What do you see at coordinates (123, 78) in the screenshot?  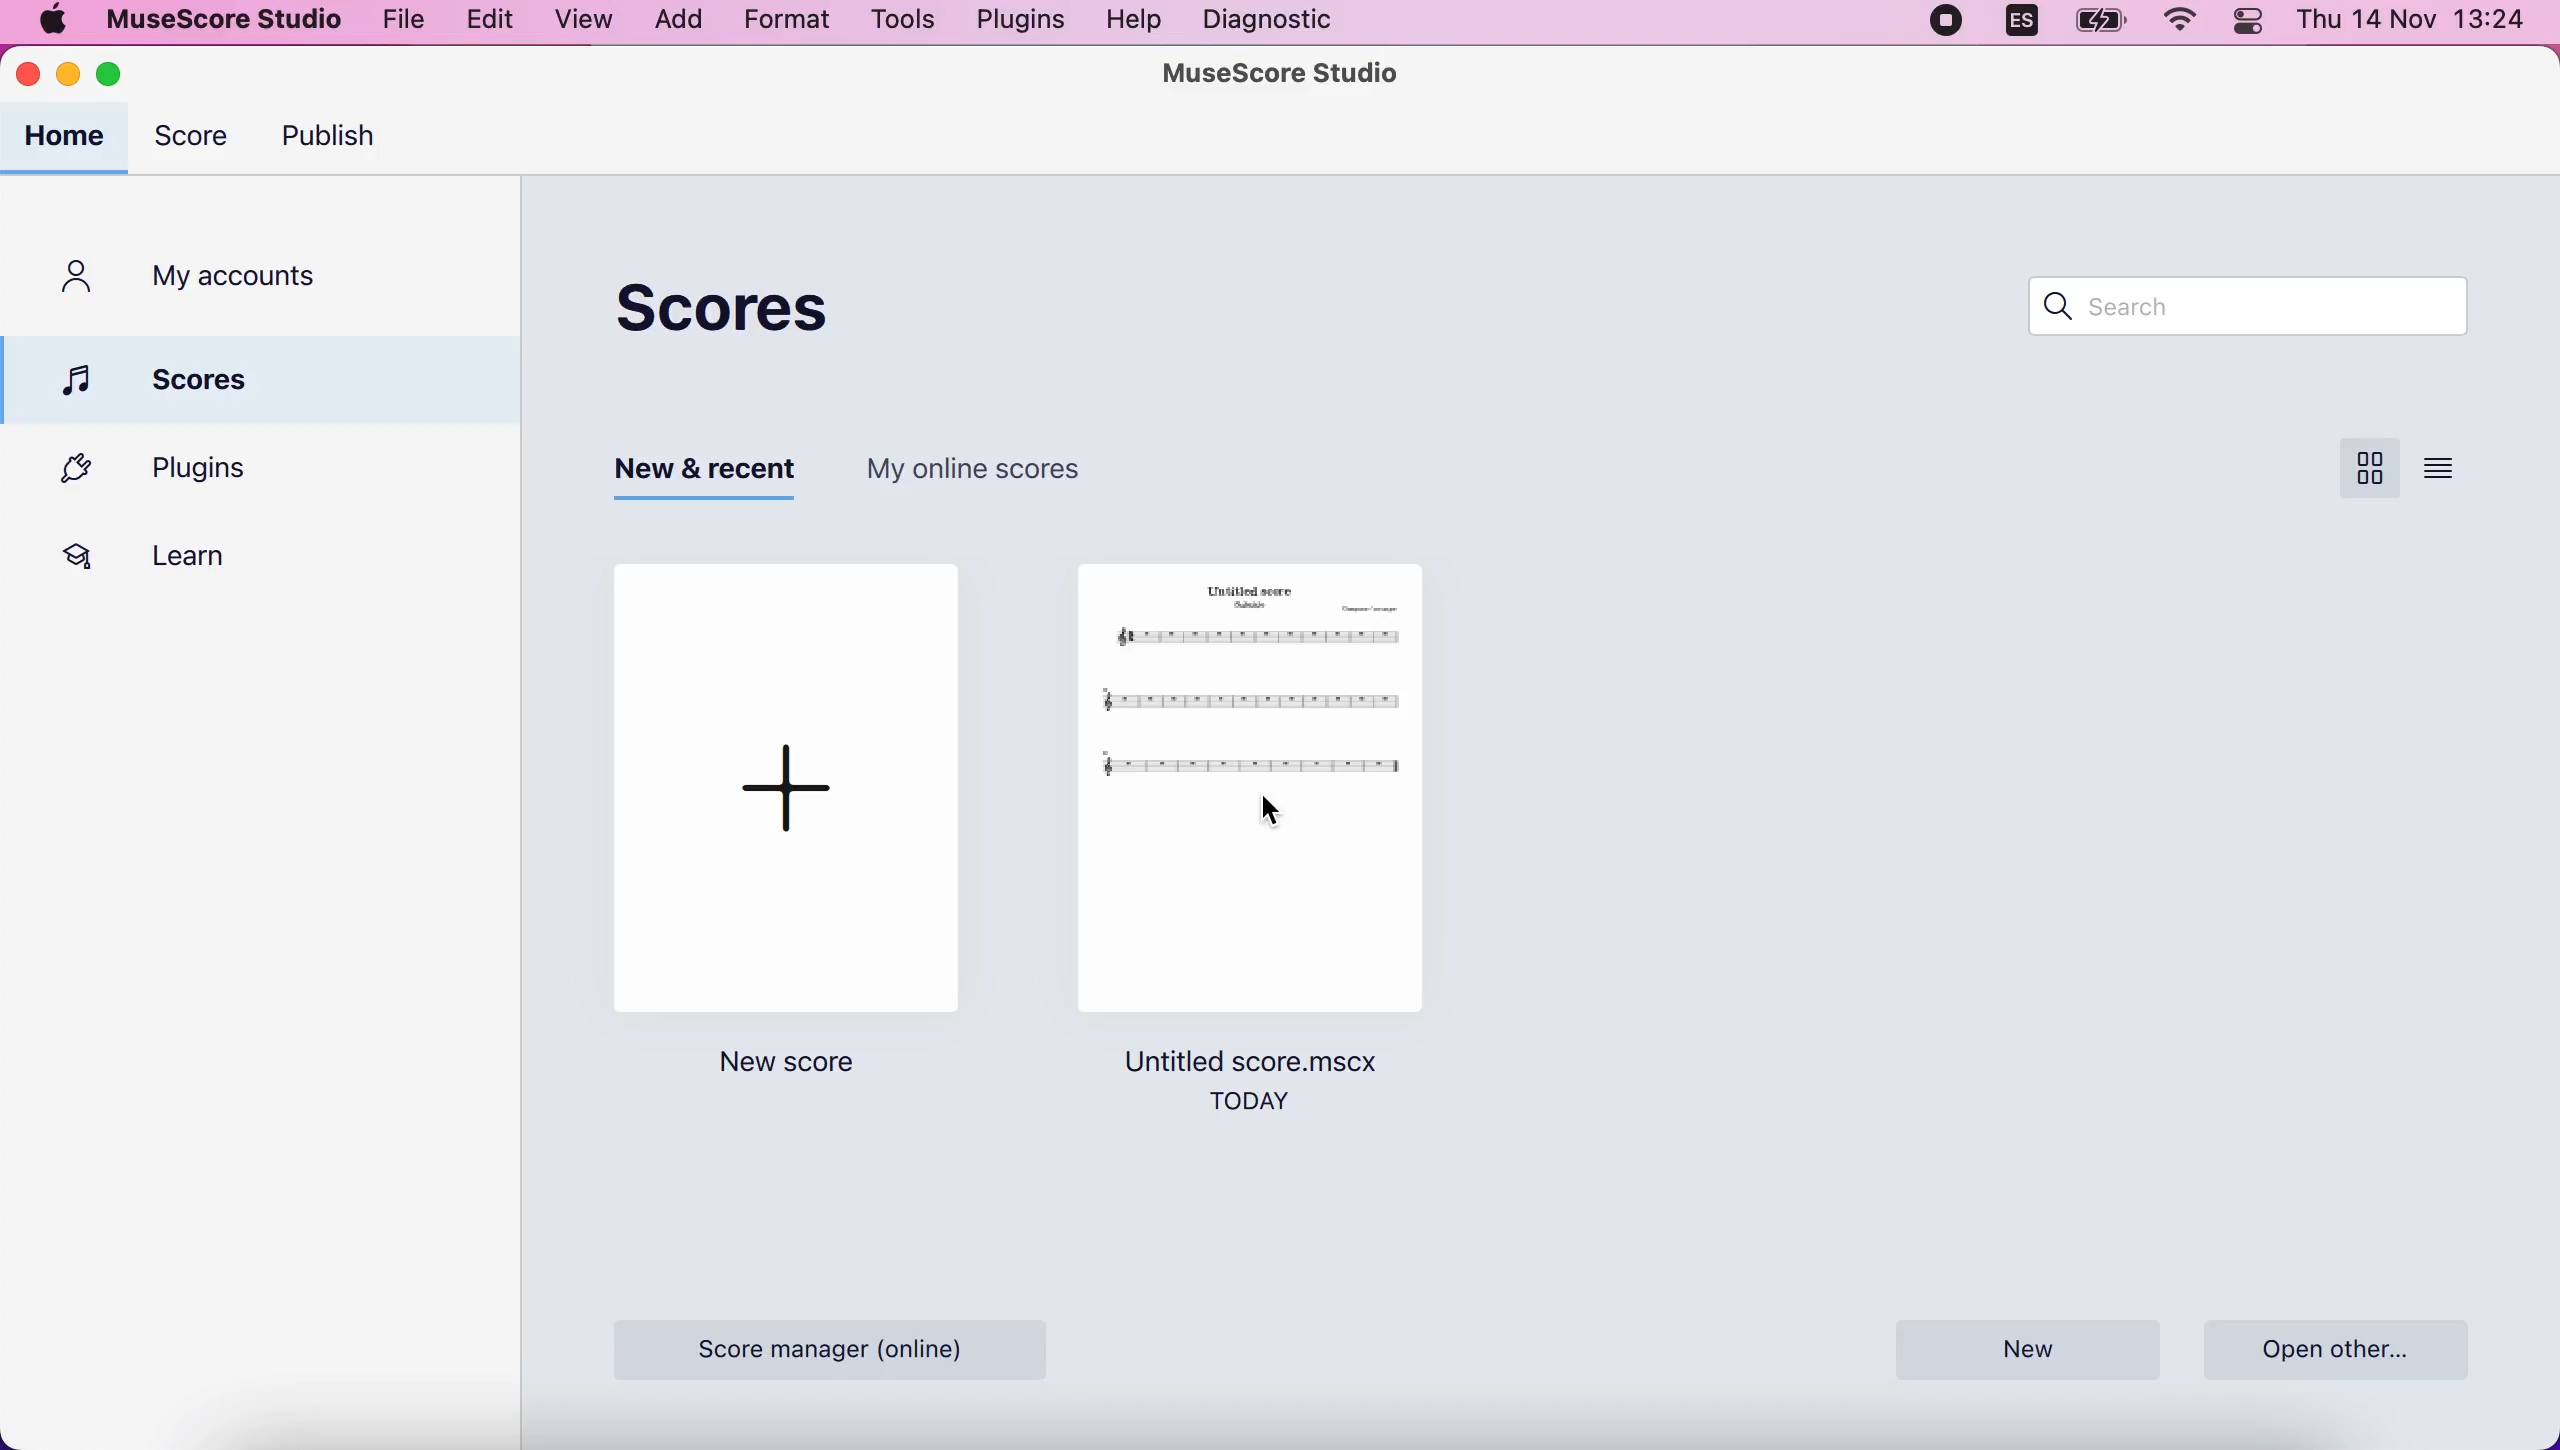 I see `maximize` at bounding box center [123, 78].